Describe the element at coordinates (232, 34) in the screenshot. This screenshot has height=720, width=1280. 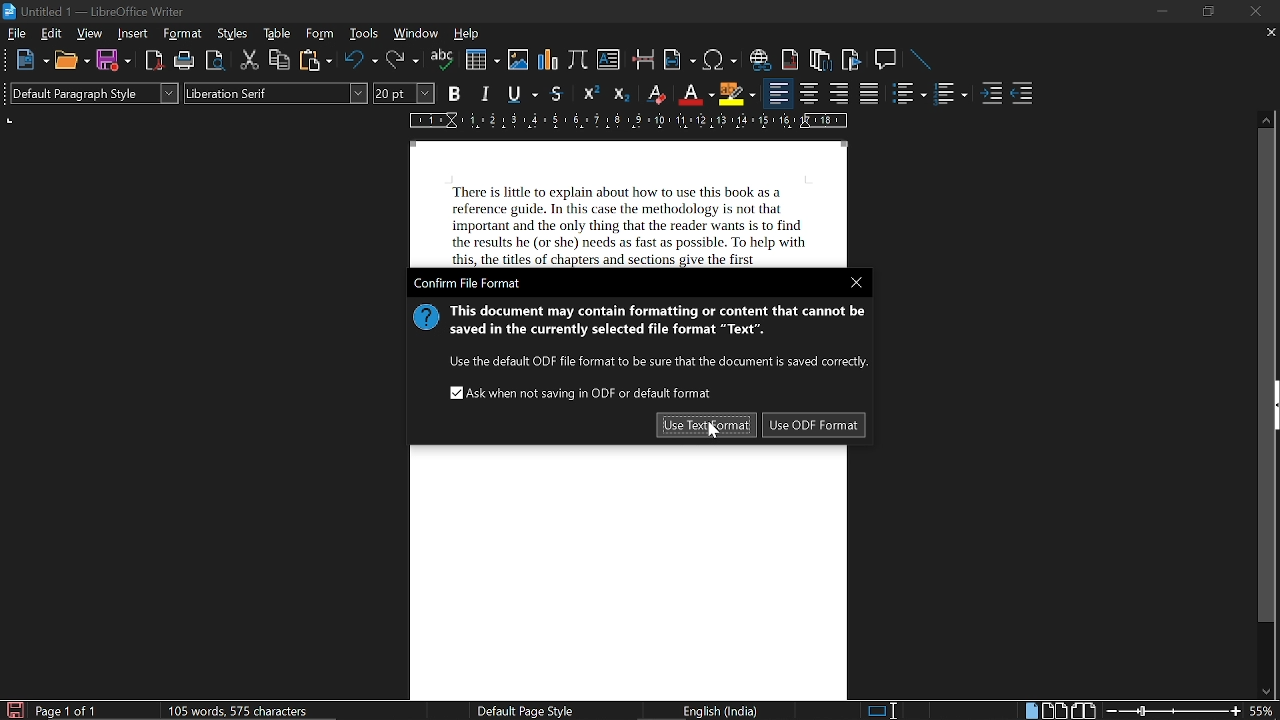
I see `styles` at that location.